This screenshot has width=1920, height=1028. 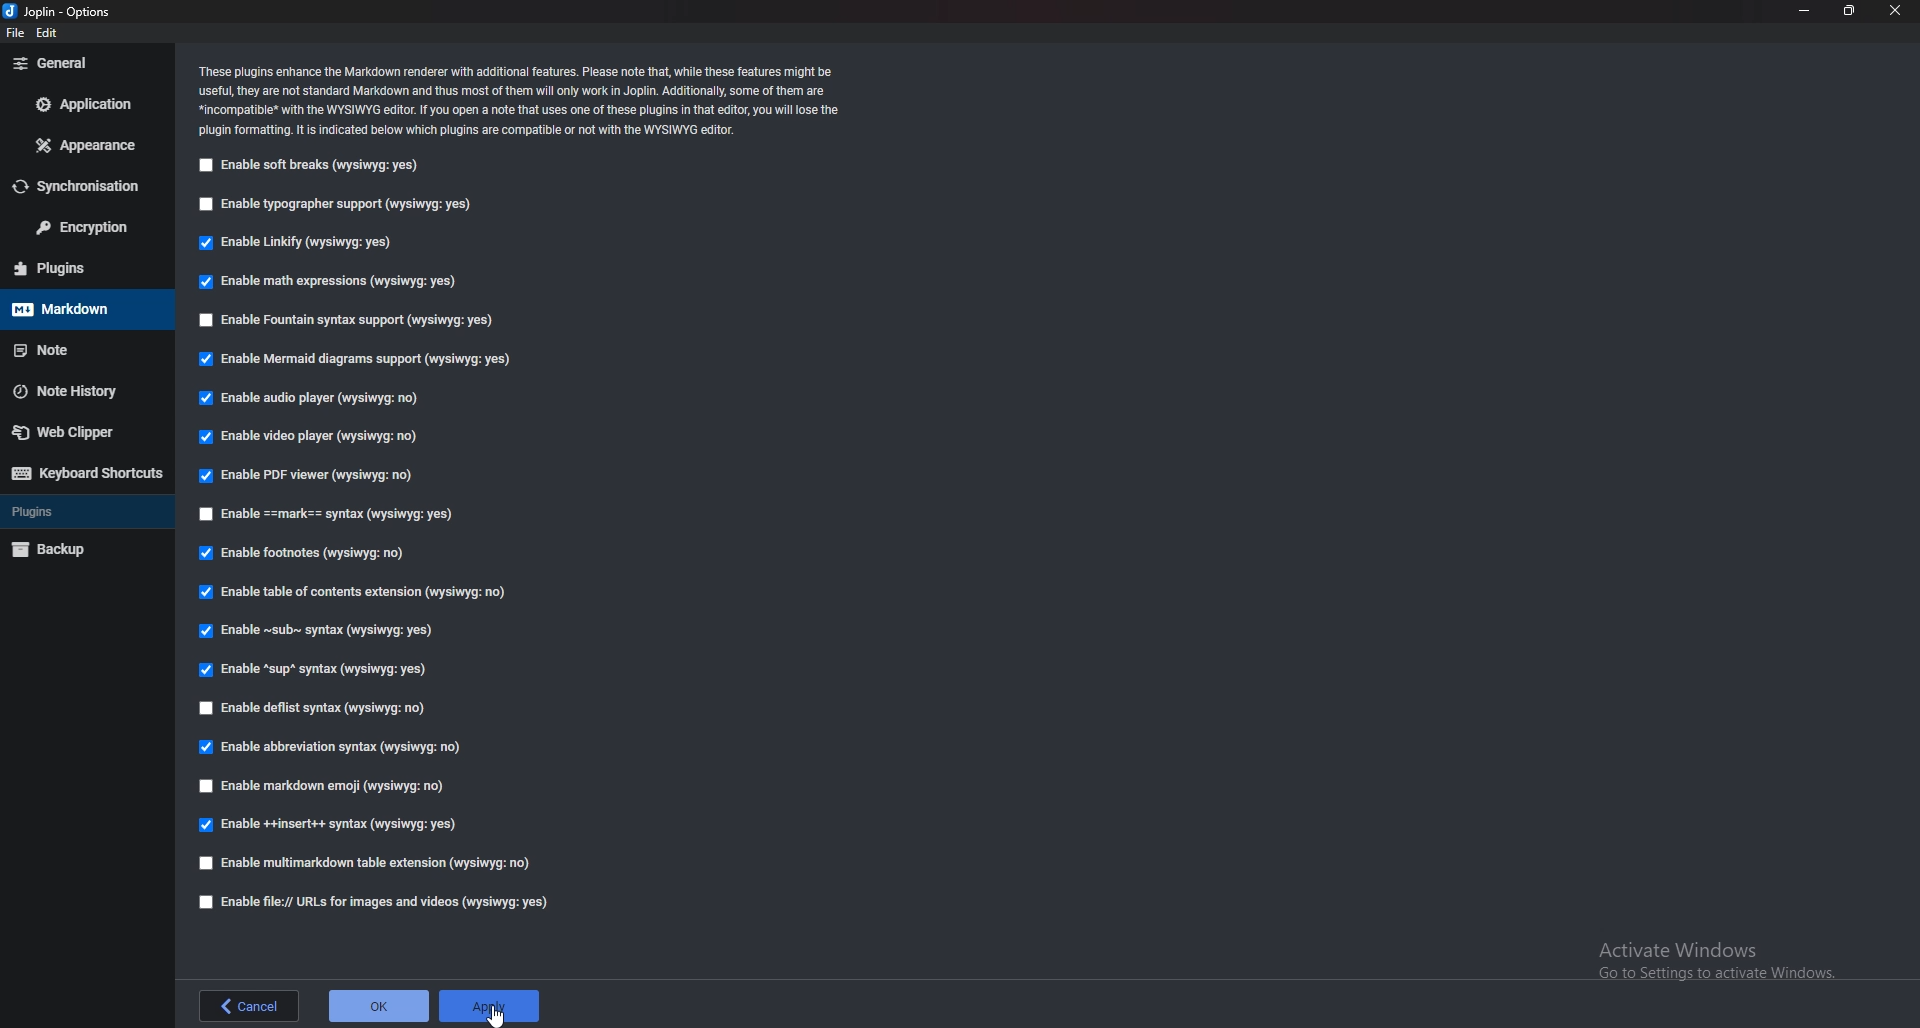 What do you see at coordinates (355, 592) in the screenshot?
I see `Enable table of contents Extensions` at bounding box center [355, 592].